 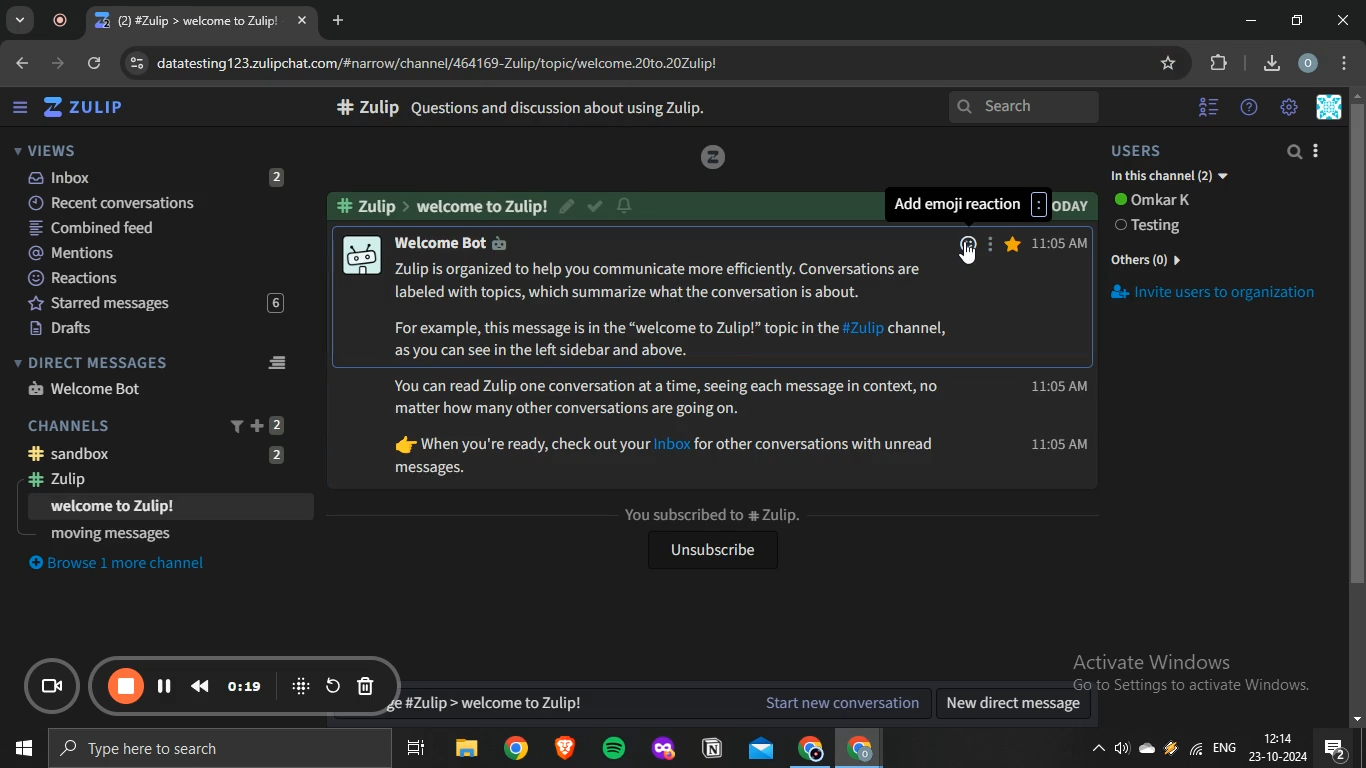 I want to click on starred messages, so click(x=151, y=304).